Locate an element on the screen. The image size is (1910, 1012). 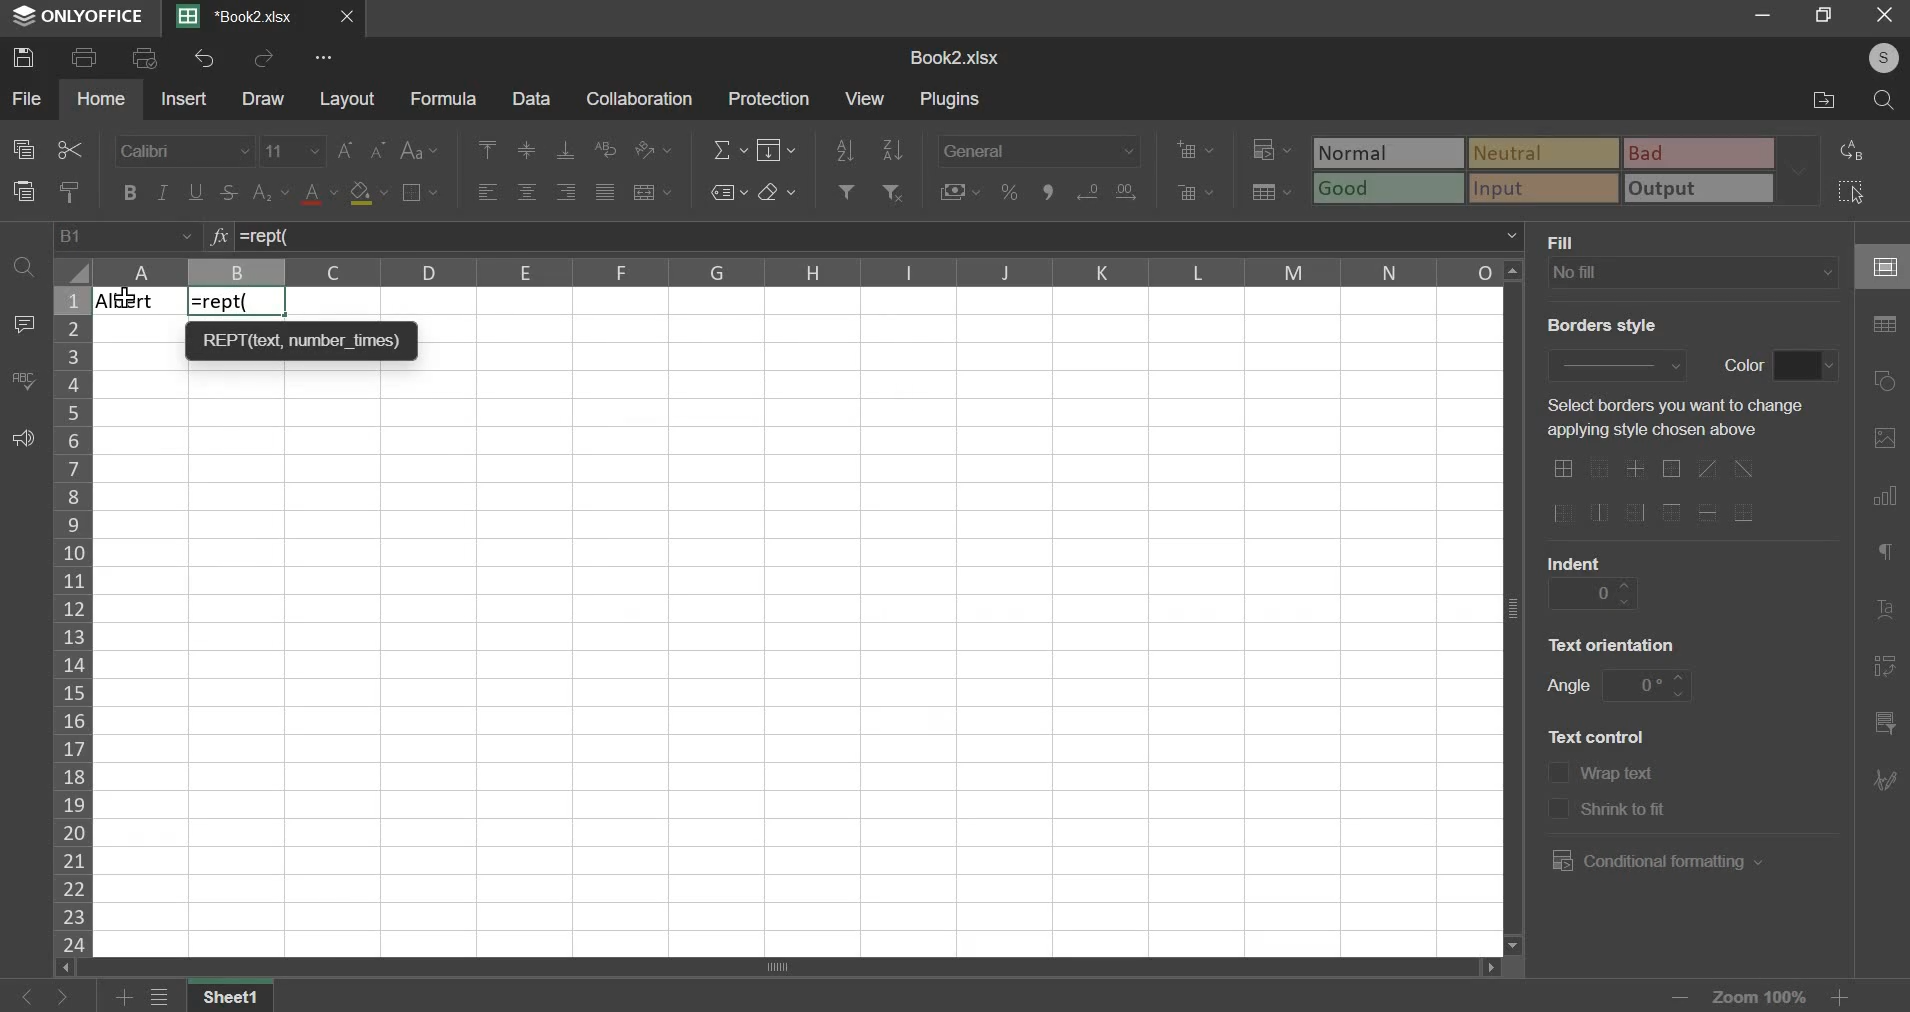
file is located at coordinates (26, 97).